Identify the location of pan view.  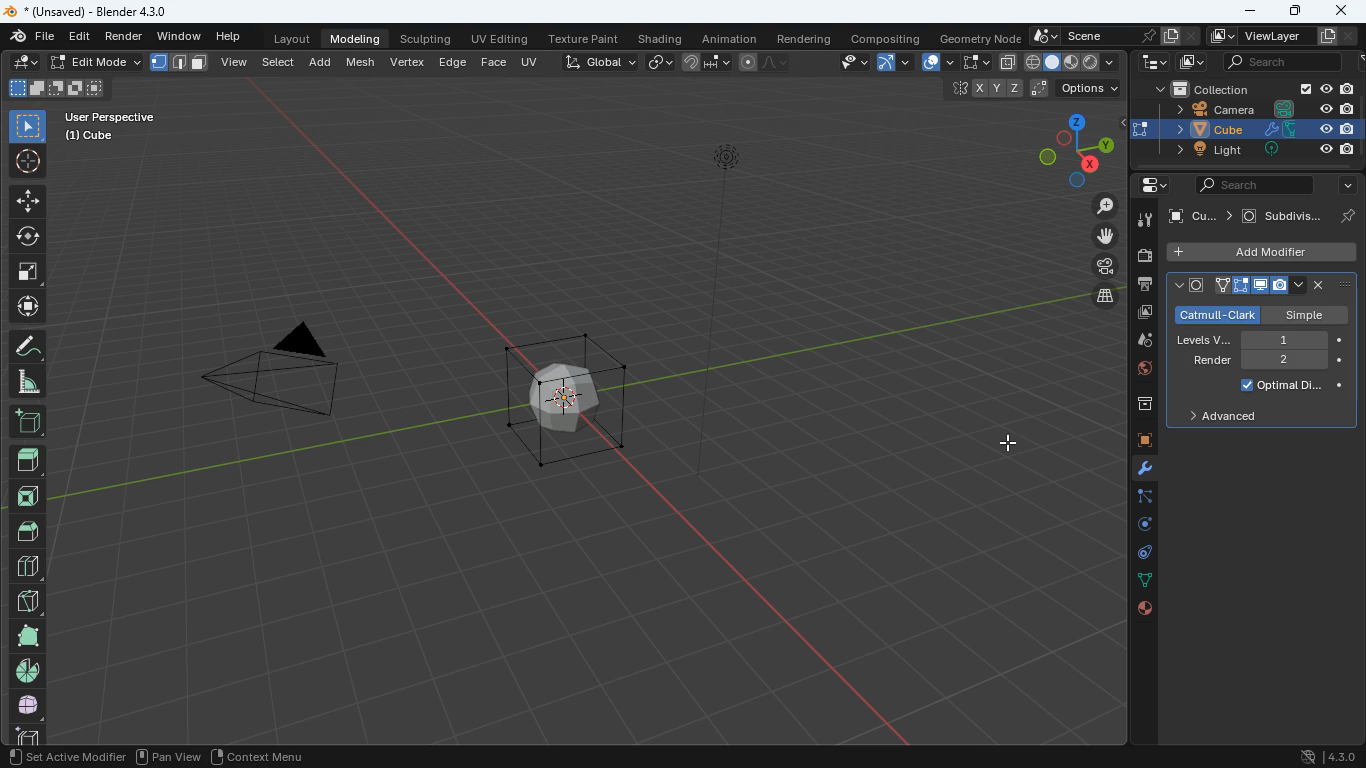
(170, 758).